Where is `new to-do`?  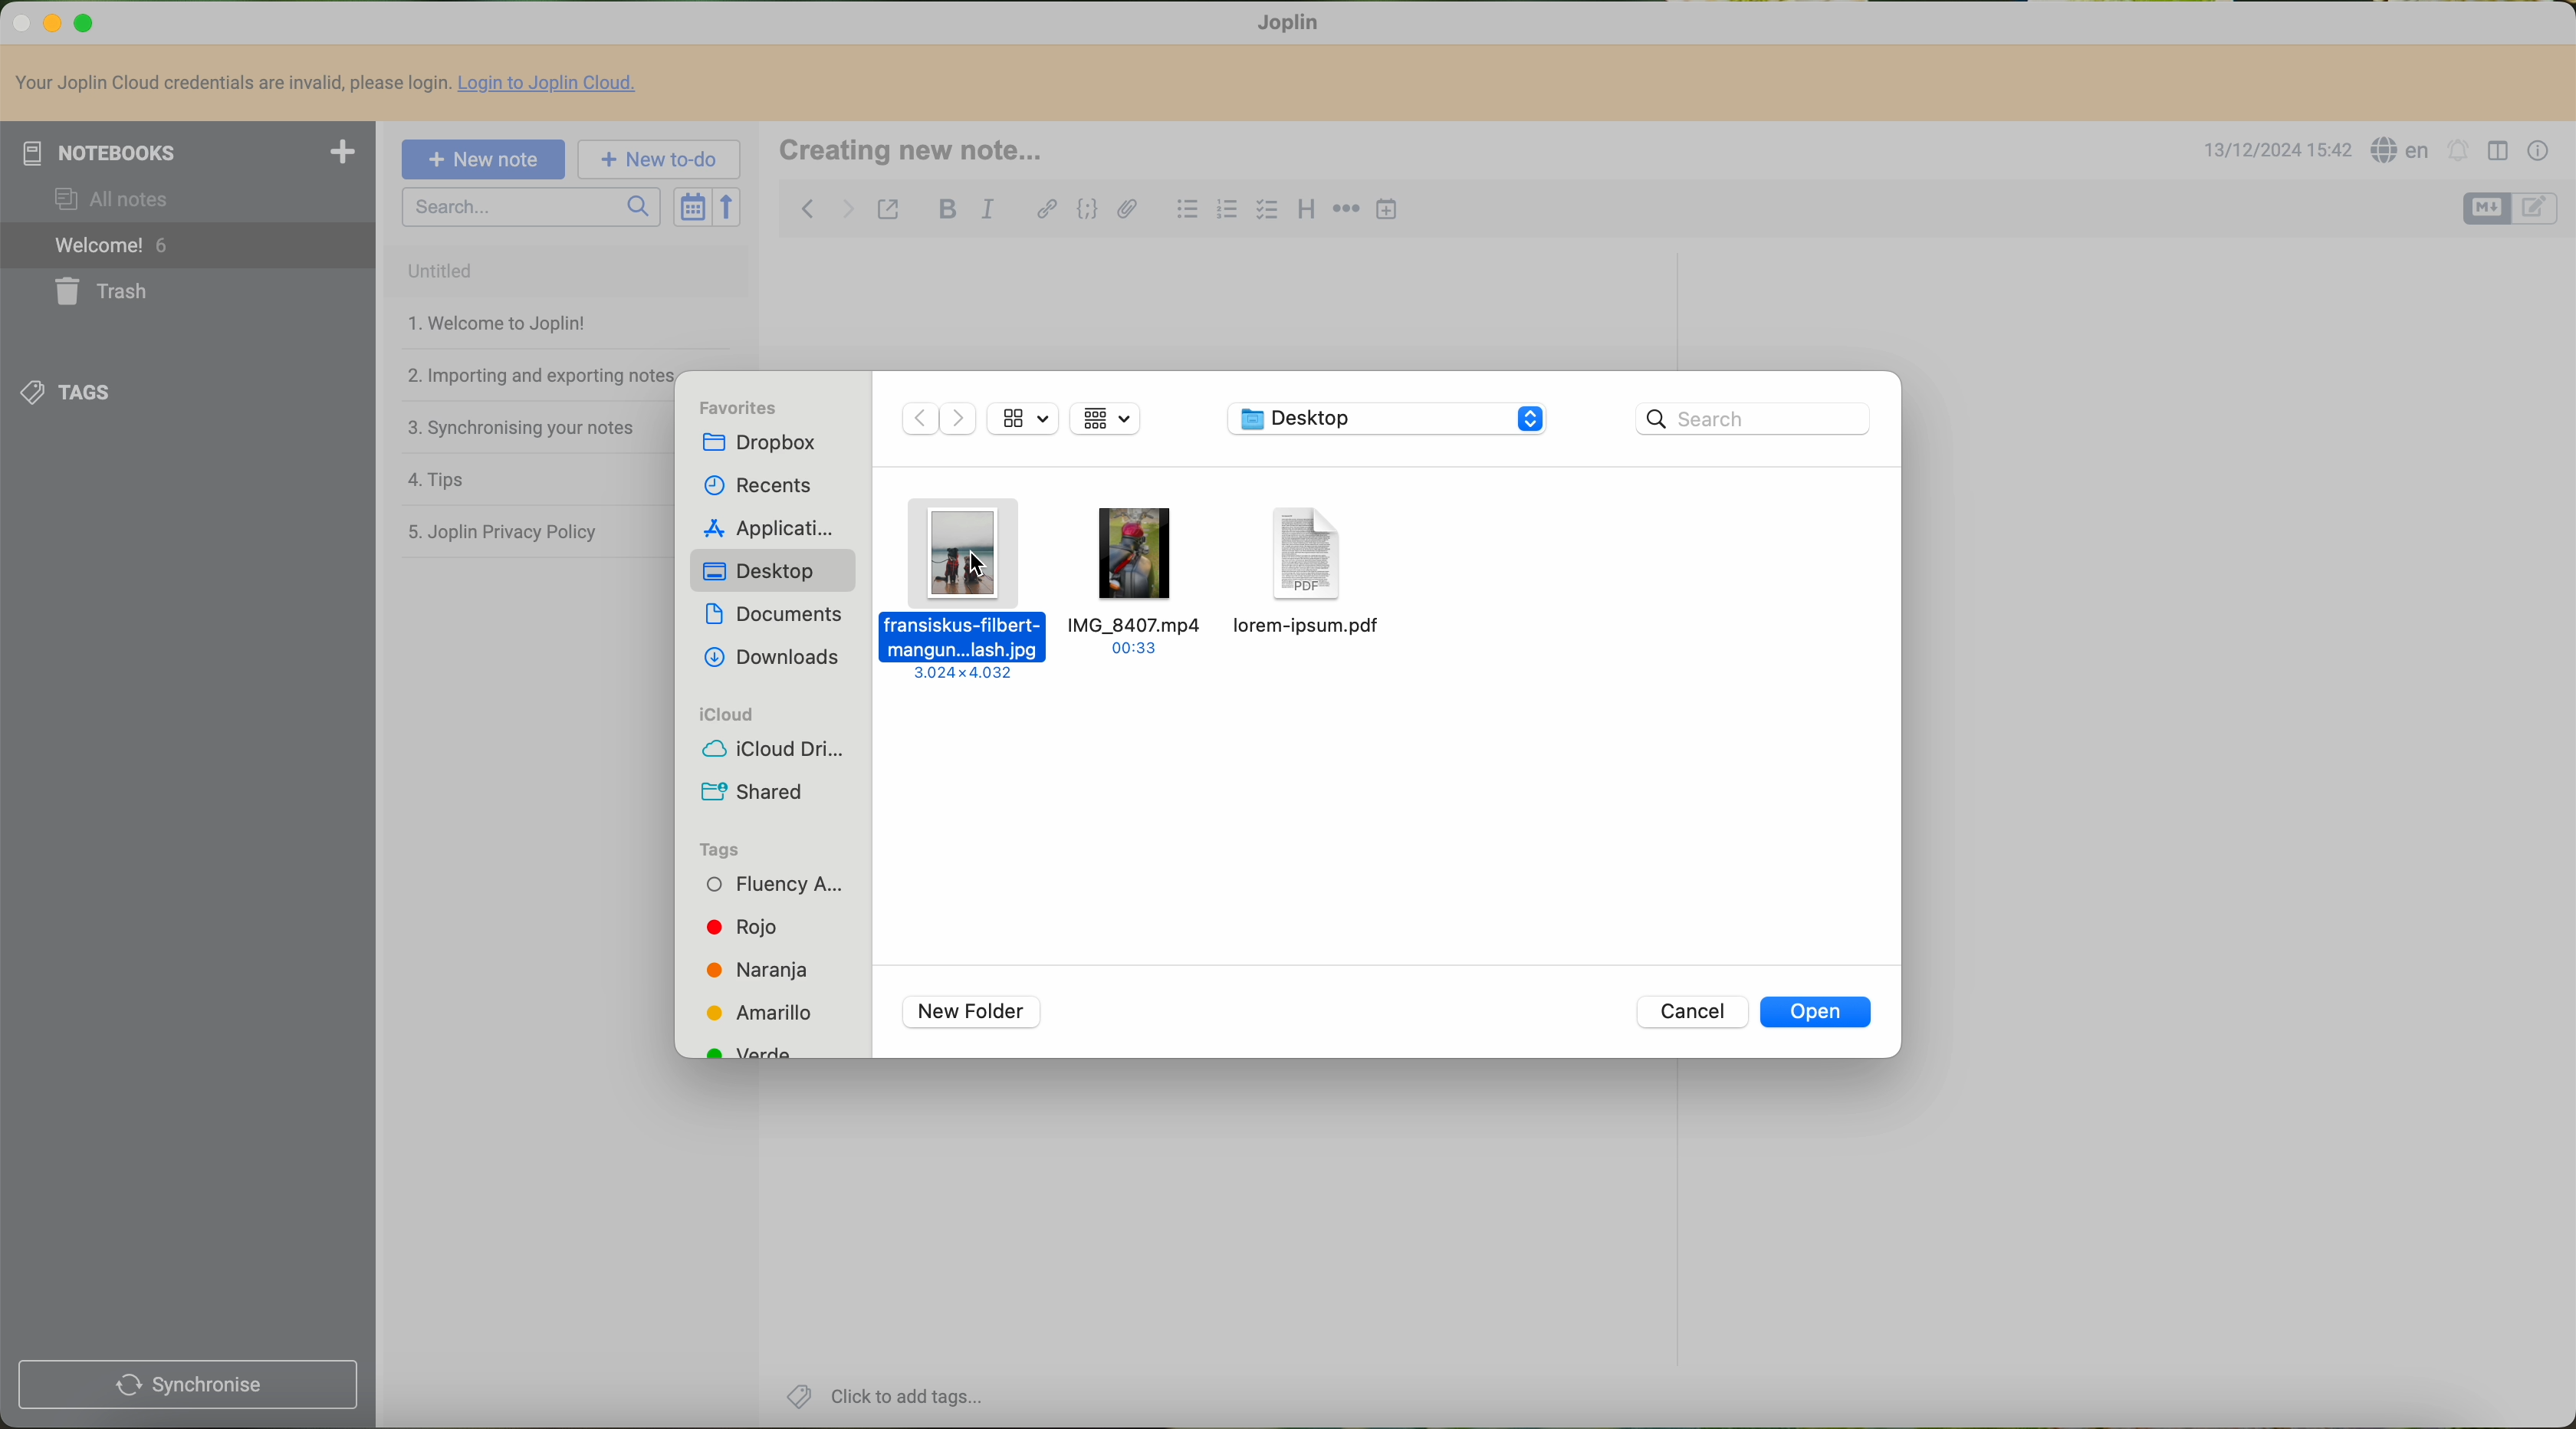 new to-do is located at coordinates (660, 160).